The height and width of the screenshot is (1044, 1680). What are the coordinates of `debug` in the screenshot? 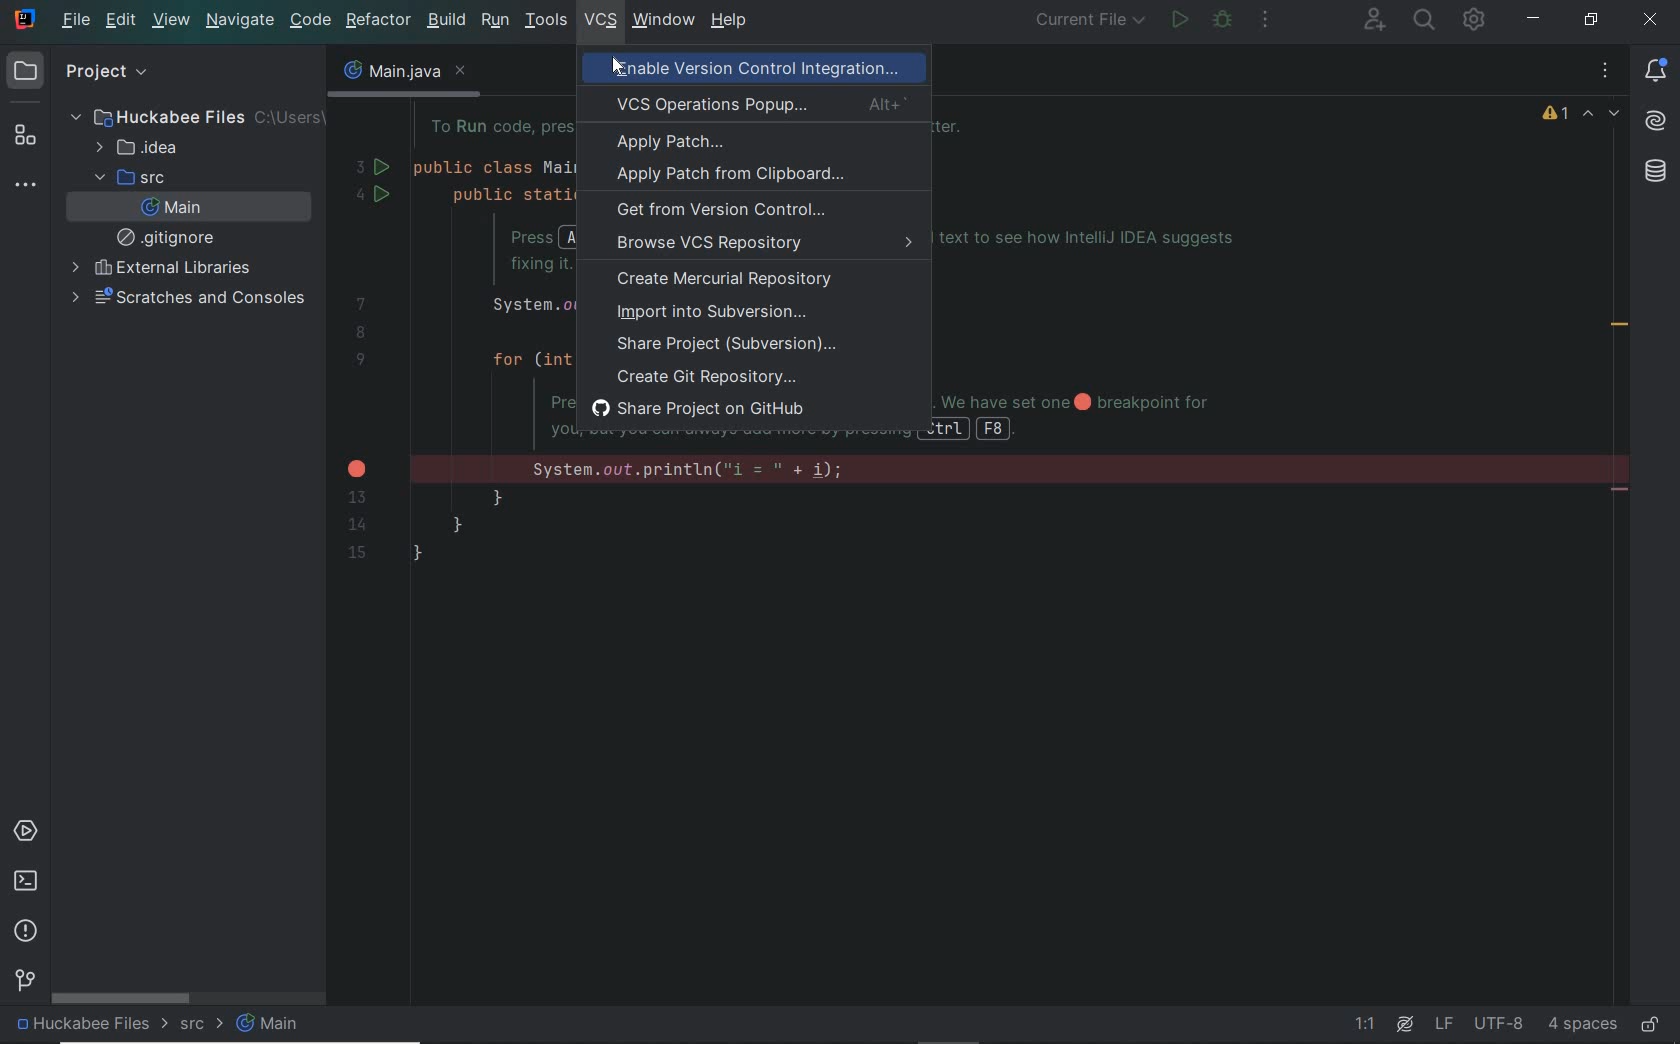 It's located at (1223, 22).